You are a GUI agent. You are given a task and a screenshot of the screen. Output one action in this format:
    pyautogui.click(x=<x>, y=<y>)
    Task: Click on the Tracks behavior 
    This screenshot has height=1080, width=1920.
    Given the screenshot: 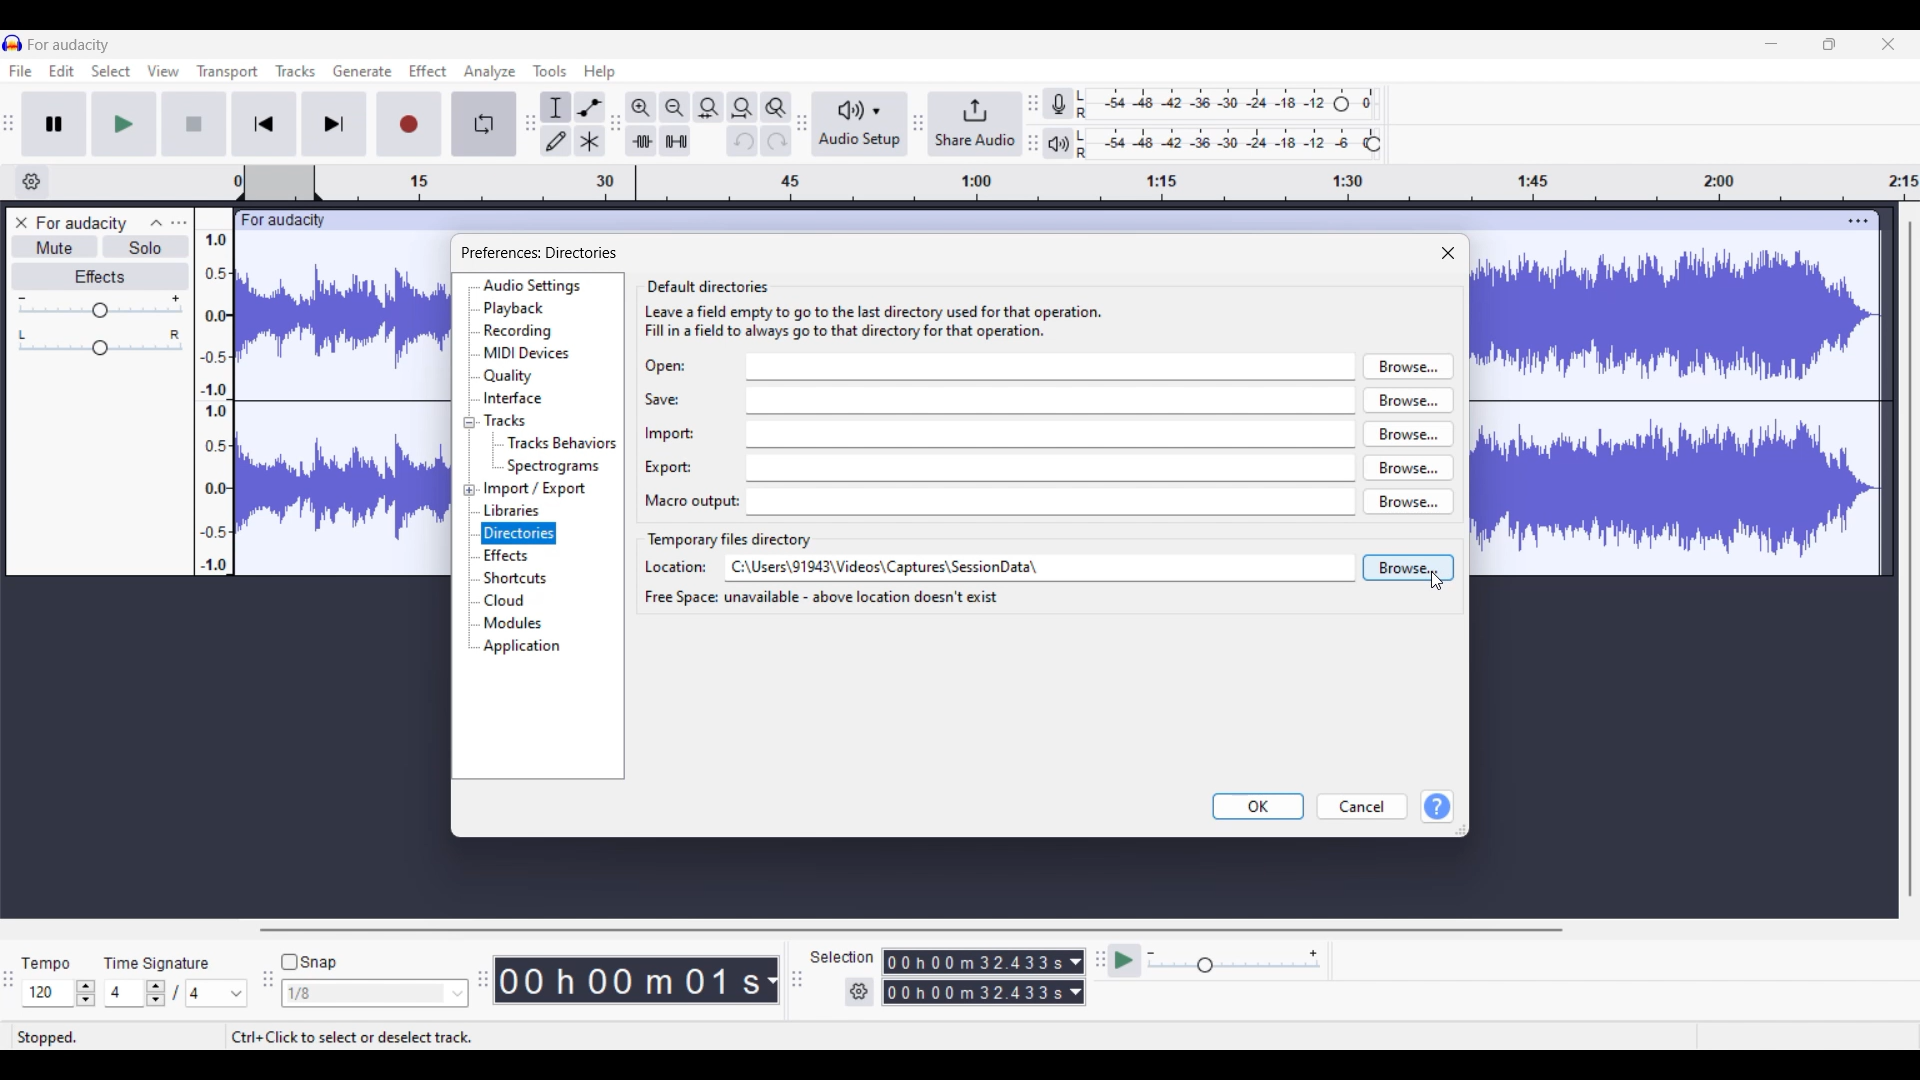 What is the action you would take?
    pyautogui.click(x=563, y=443)
    